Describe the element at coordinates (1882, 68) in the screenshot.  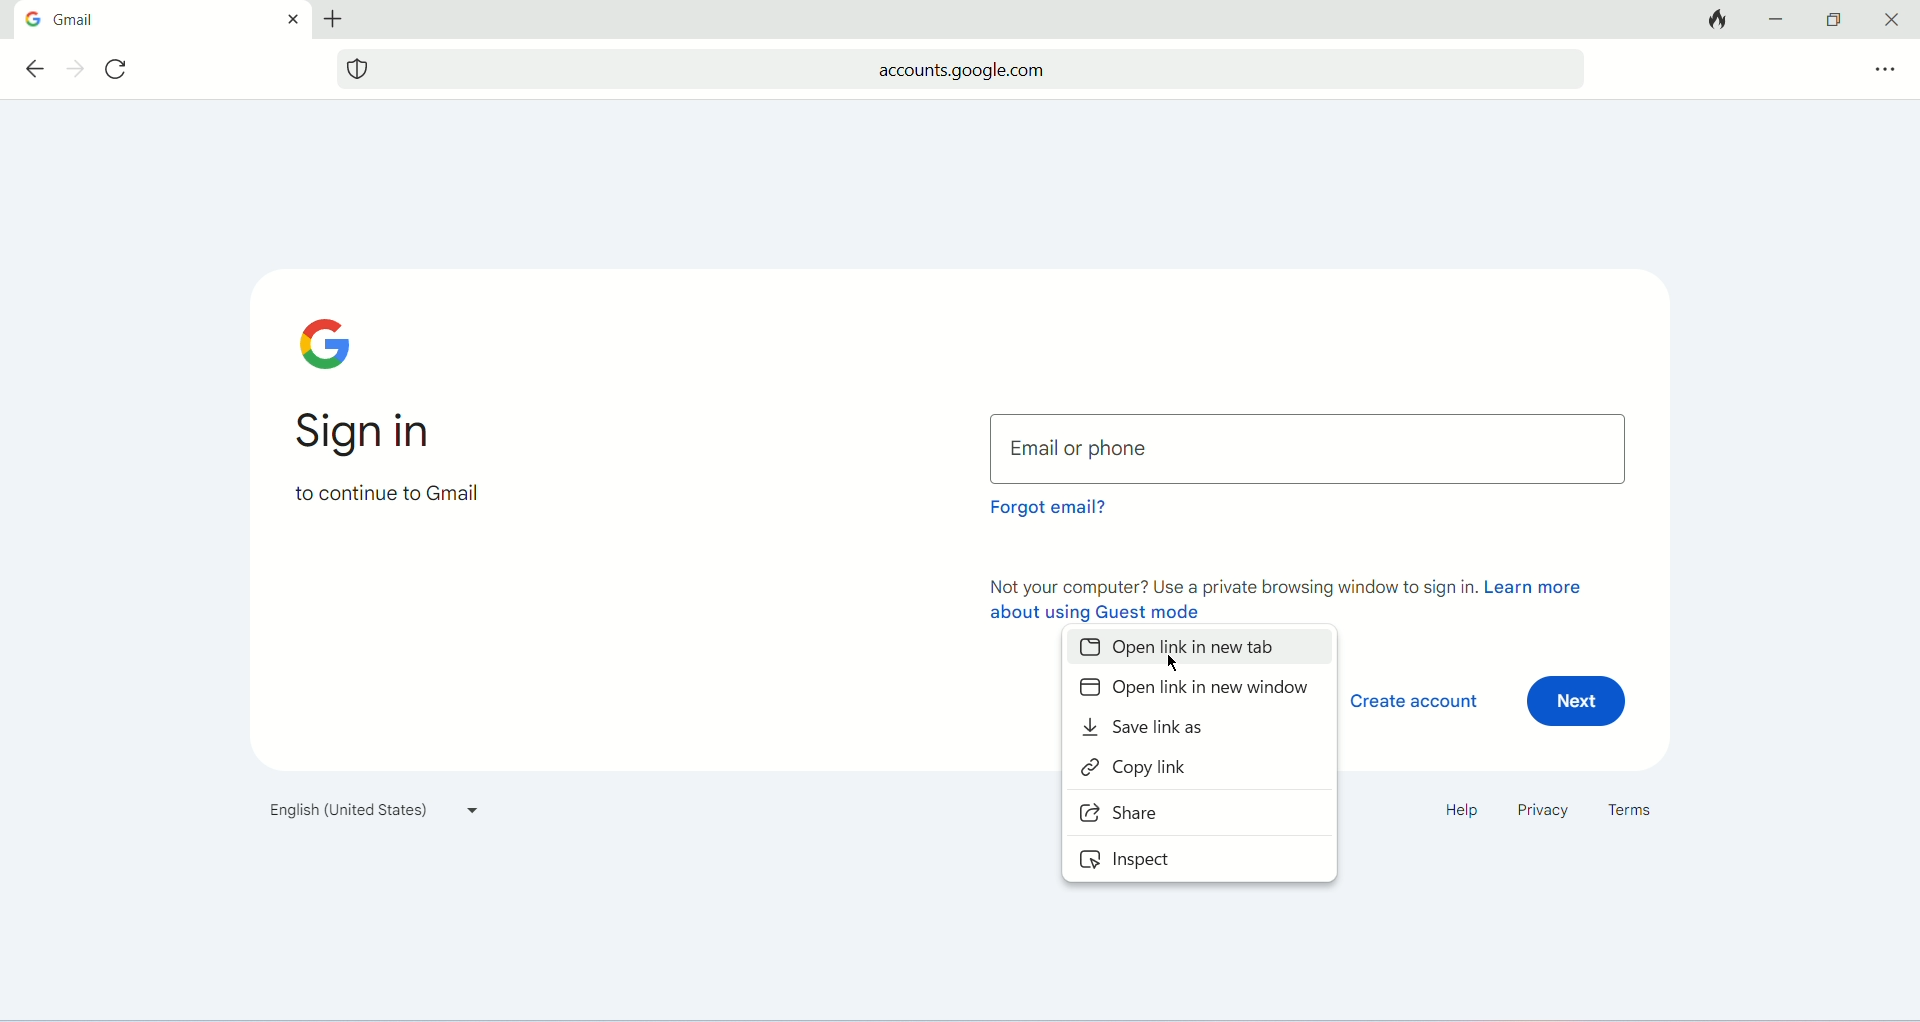
I see `more options` at that location.